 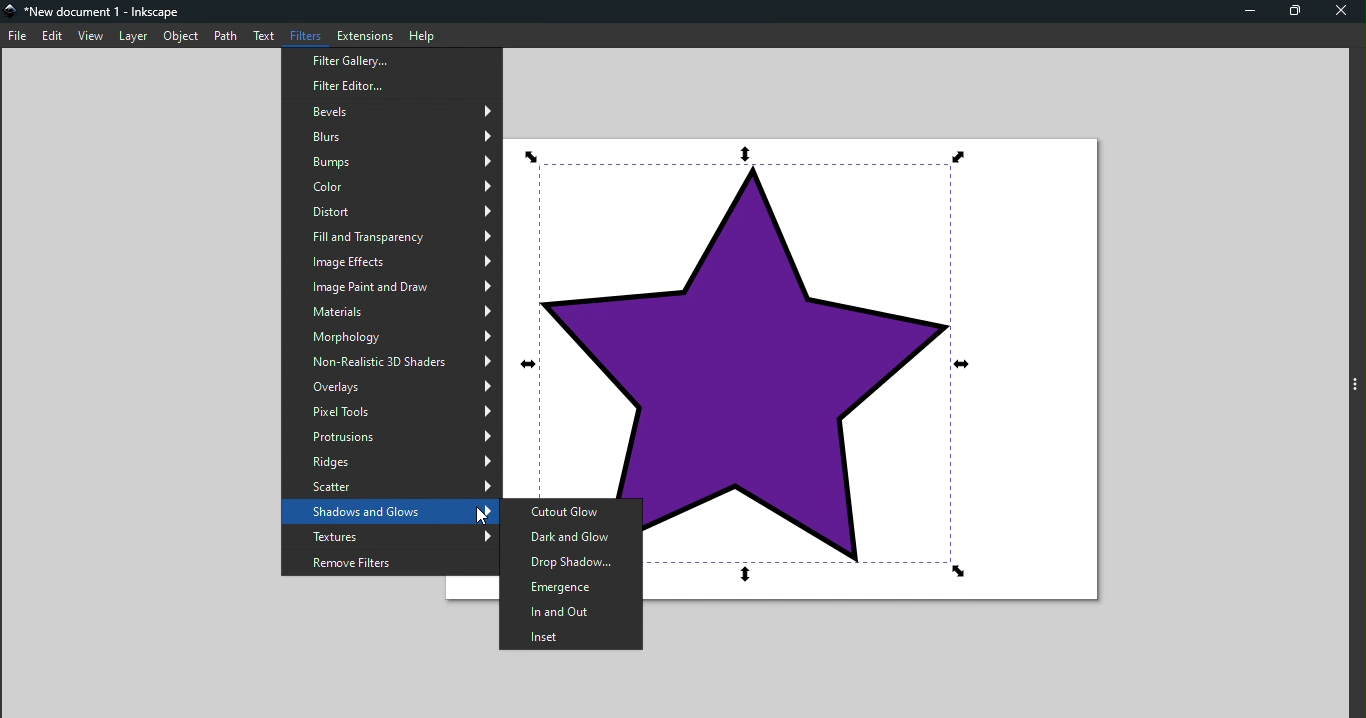 What do you see at coordinates (388, 139) in the screenshot?
I see `Blurs` at bounding box center [388, 139].